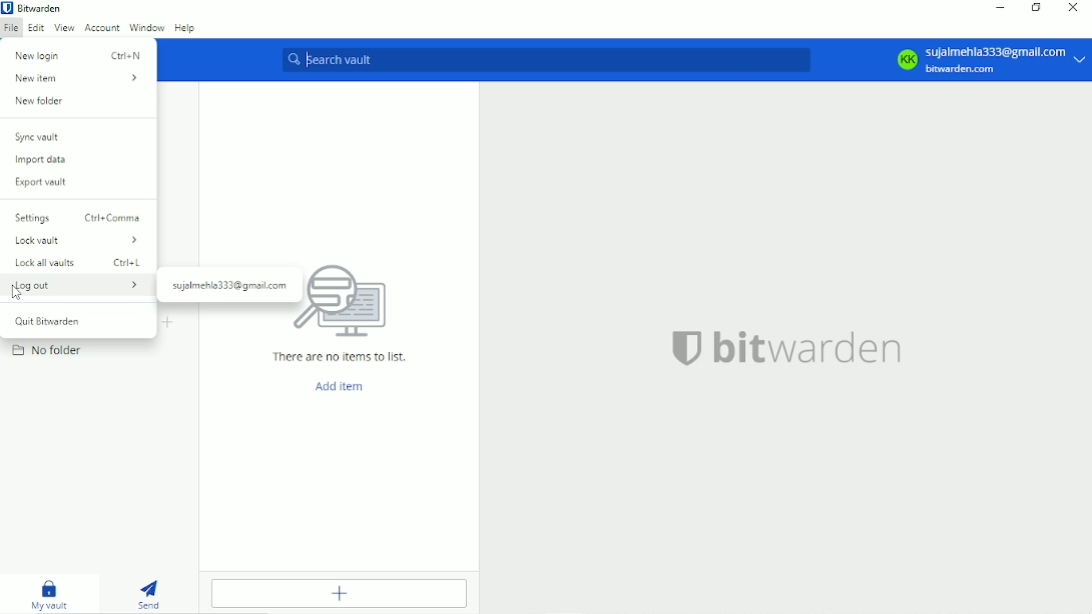  I want to click on Search vault, so click(545, 59).